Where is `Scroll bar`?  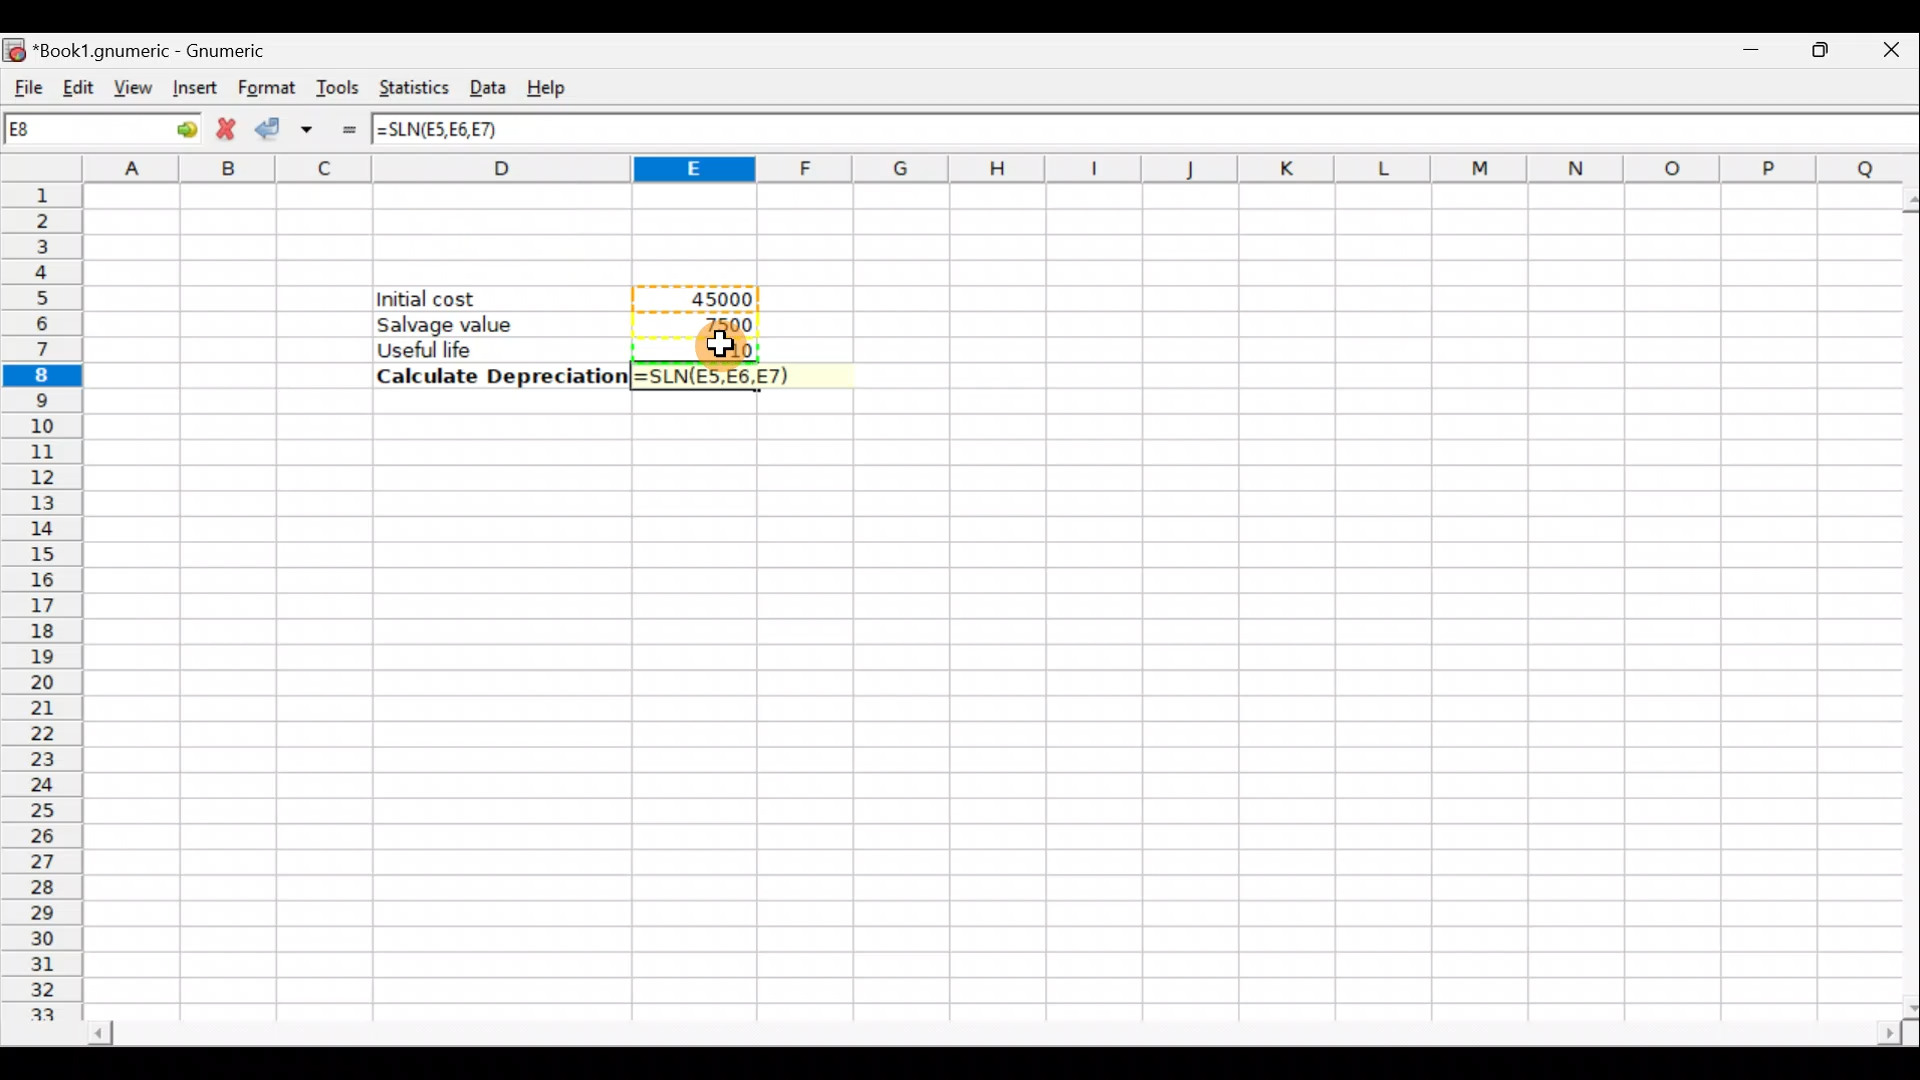
Scroll bar is located at coordinates (974, 1028).